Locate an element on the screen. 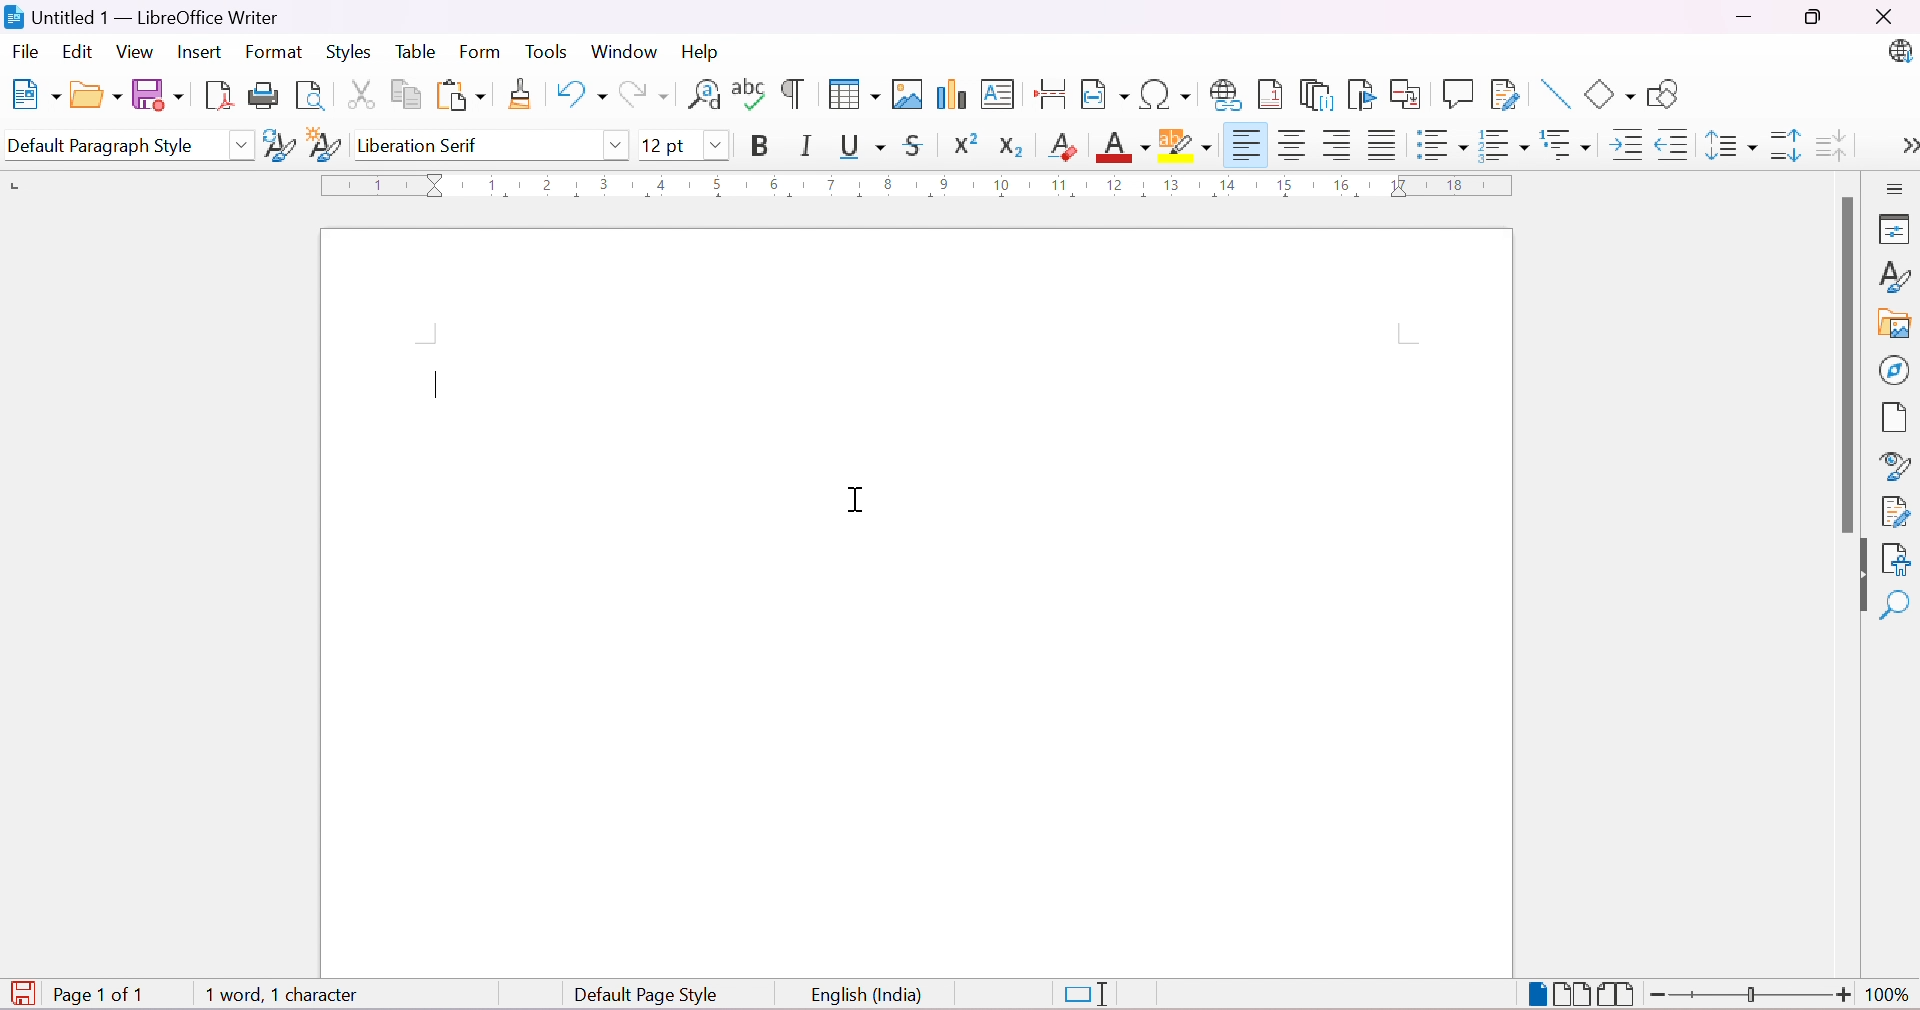 This screenshot has height=1010, width=1920. Ruler is located at coordinates (919, 185).